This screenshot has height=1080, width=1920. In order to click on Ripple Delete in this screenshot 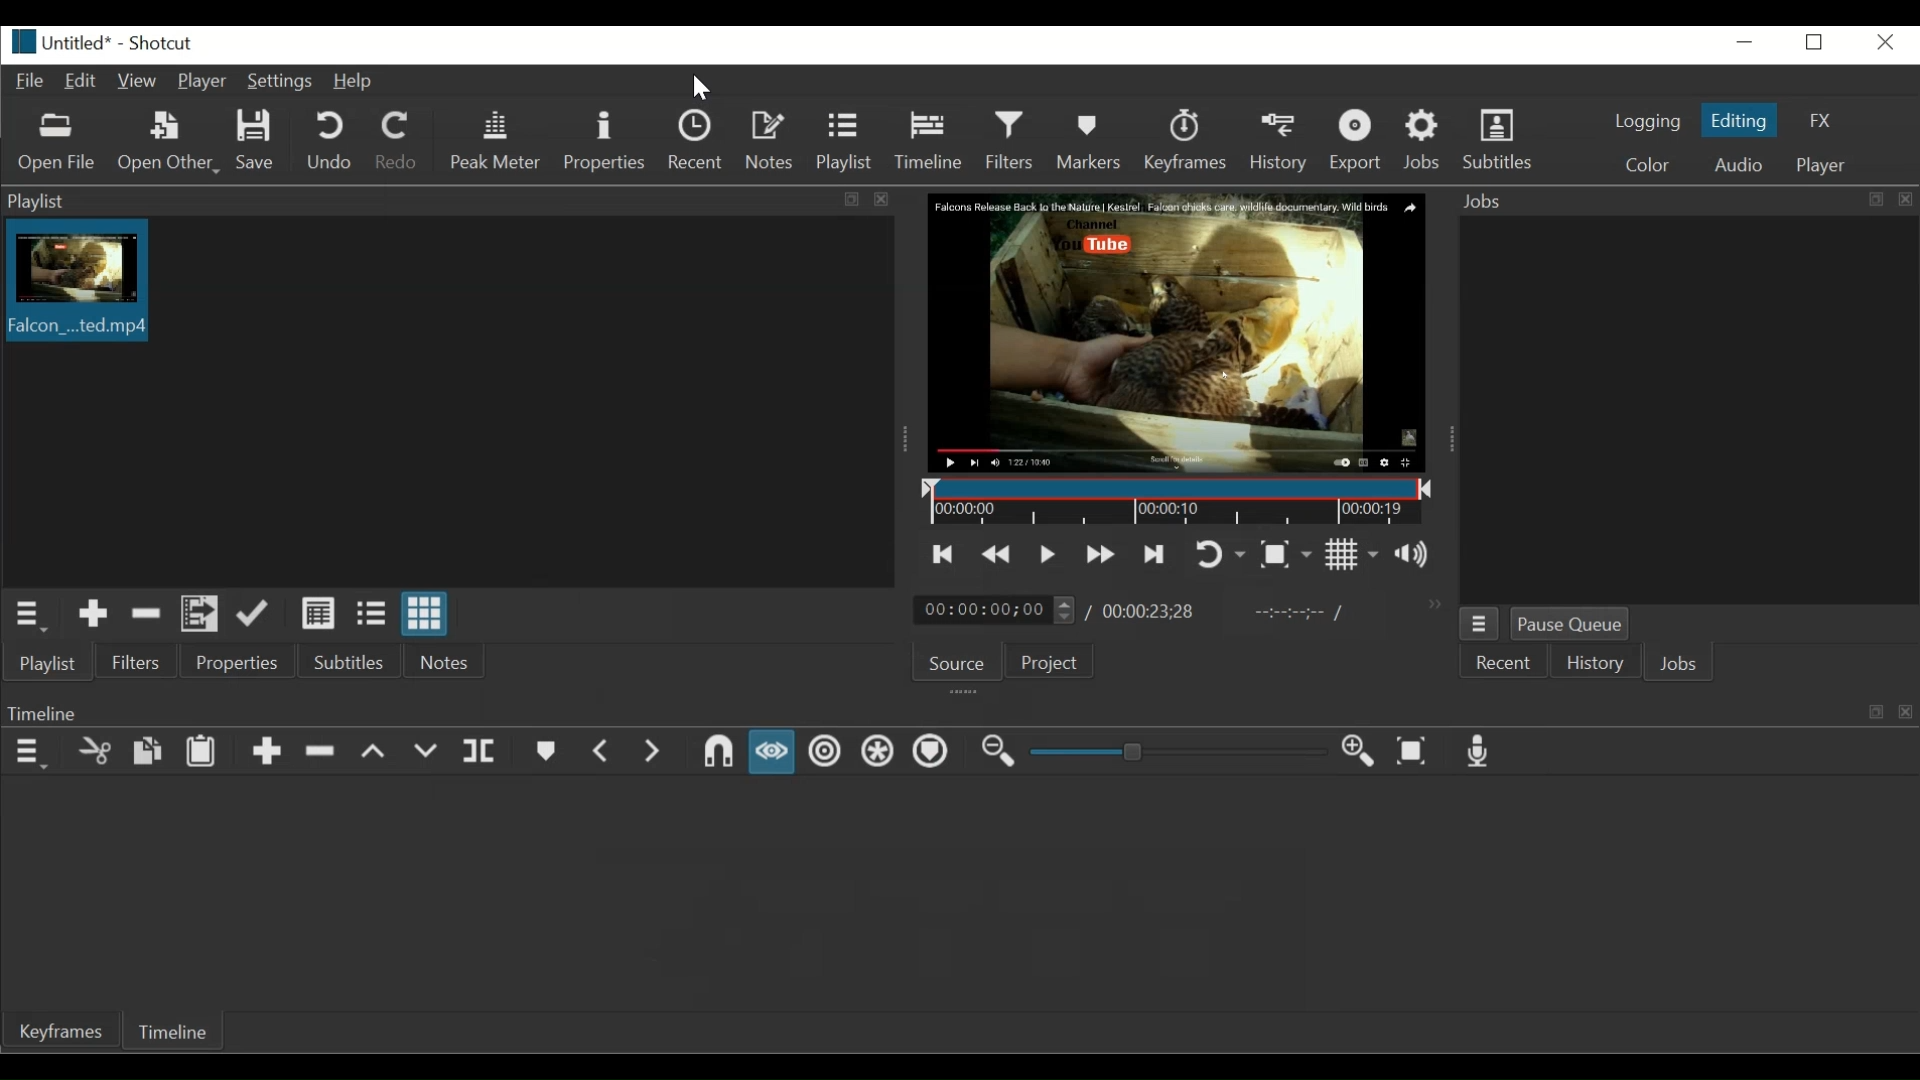, I will do `click(321, 751)`.